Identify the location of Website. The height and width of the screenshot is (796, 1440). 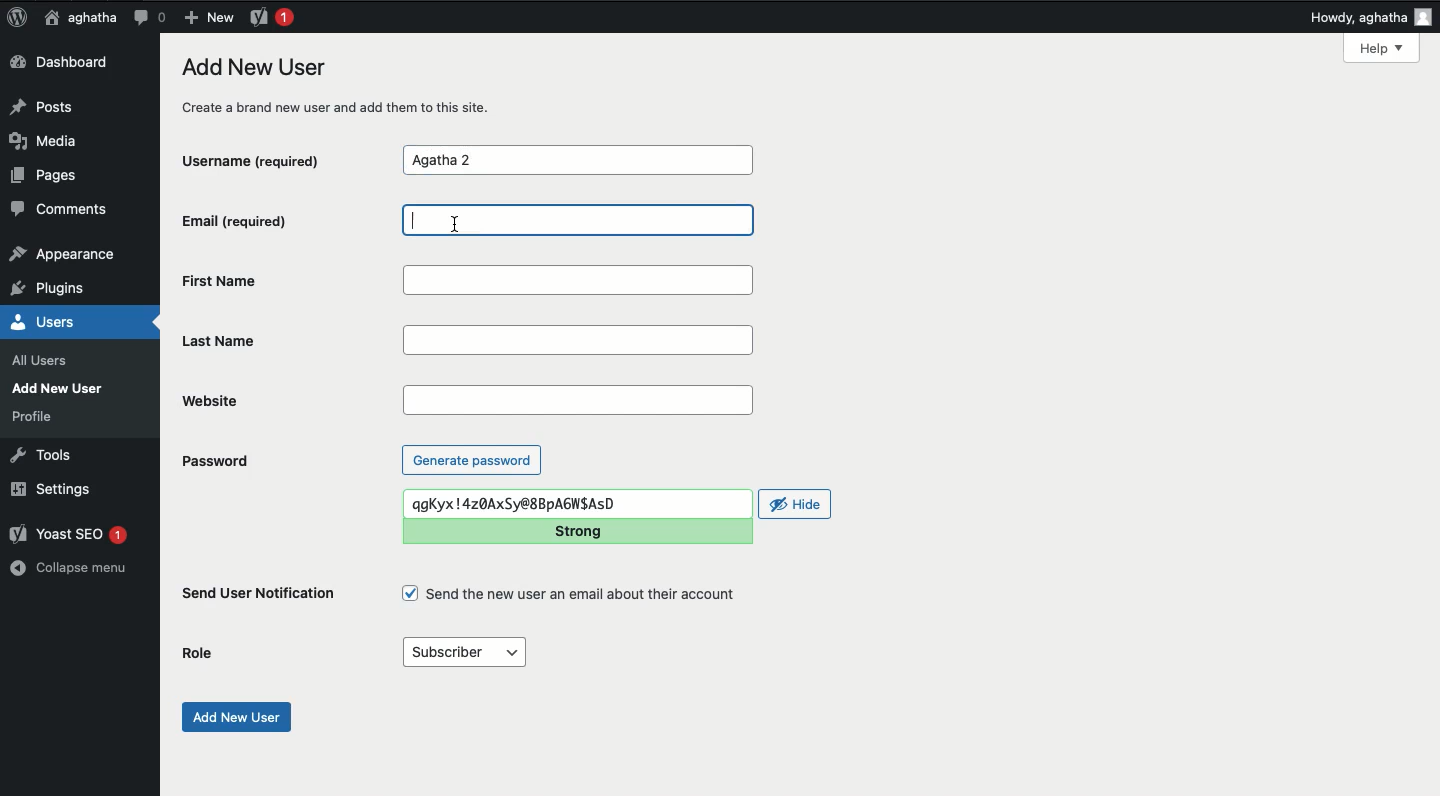
(581, 400).